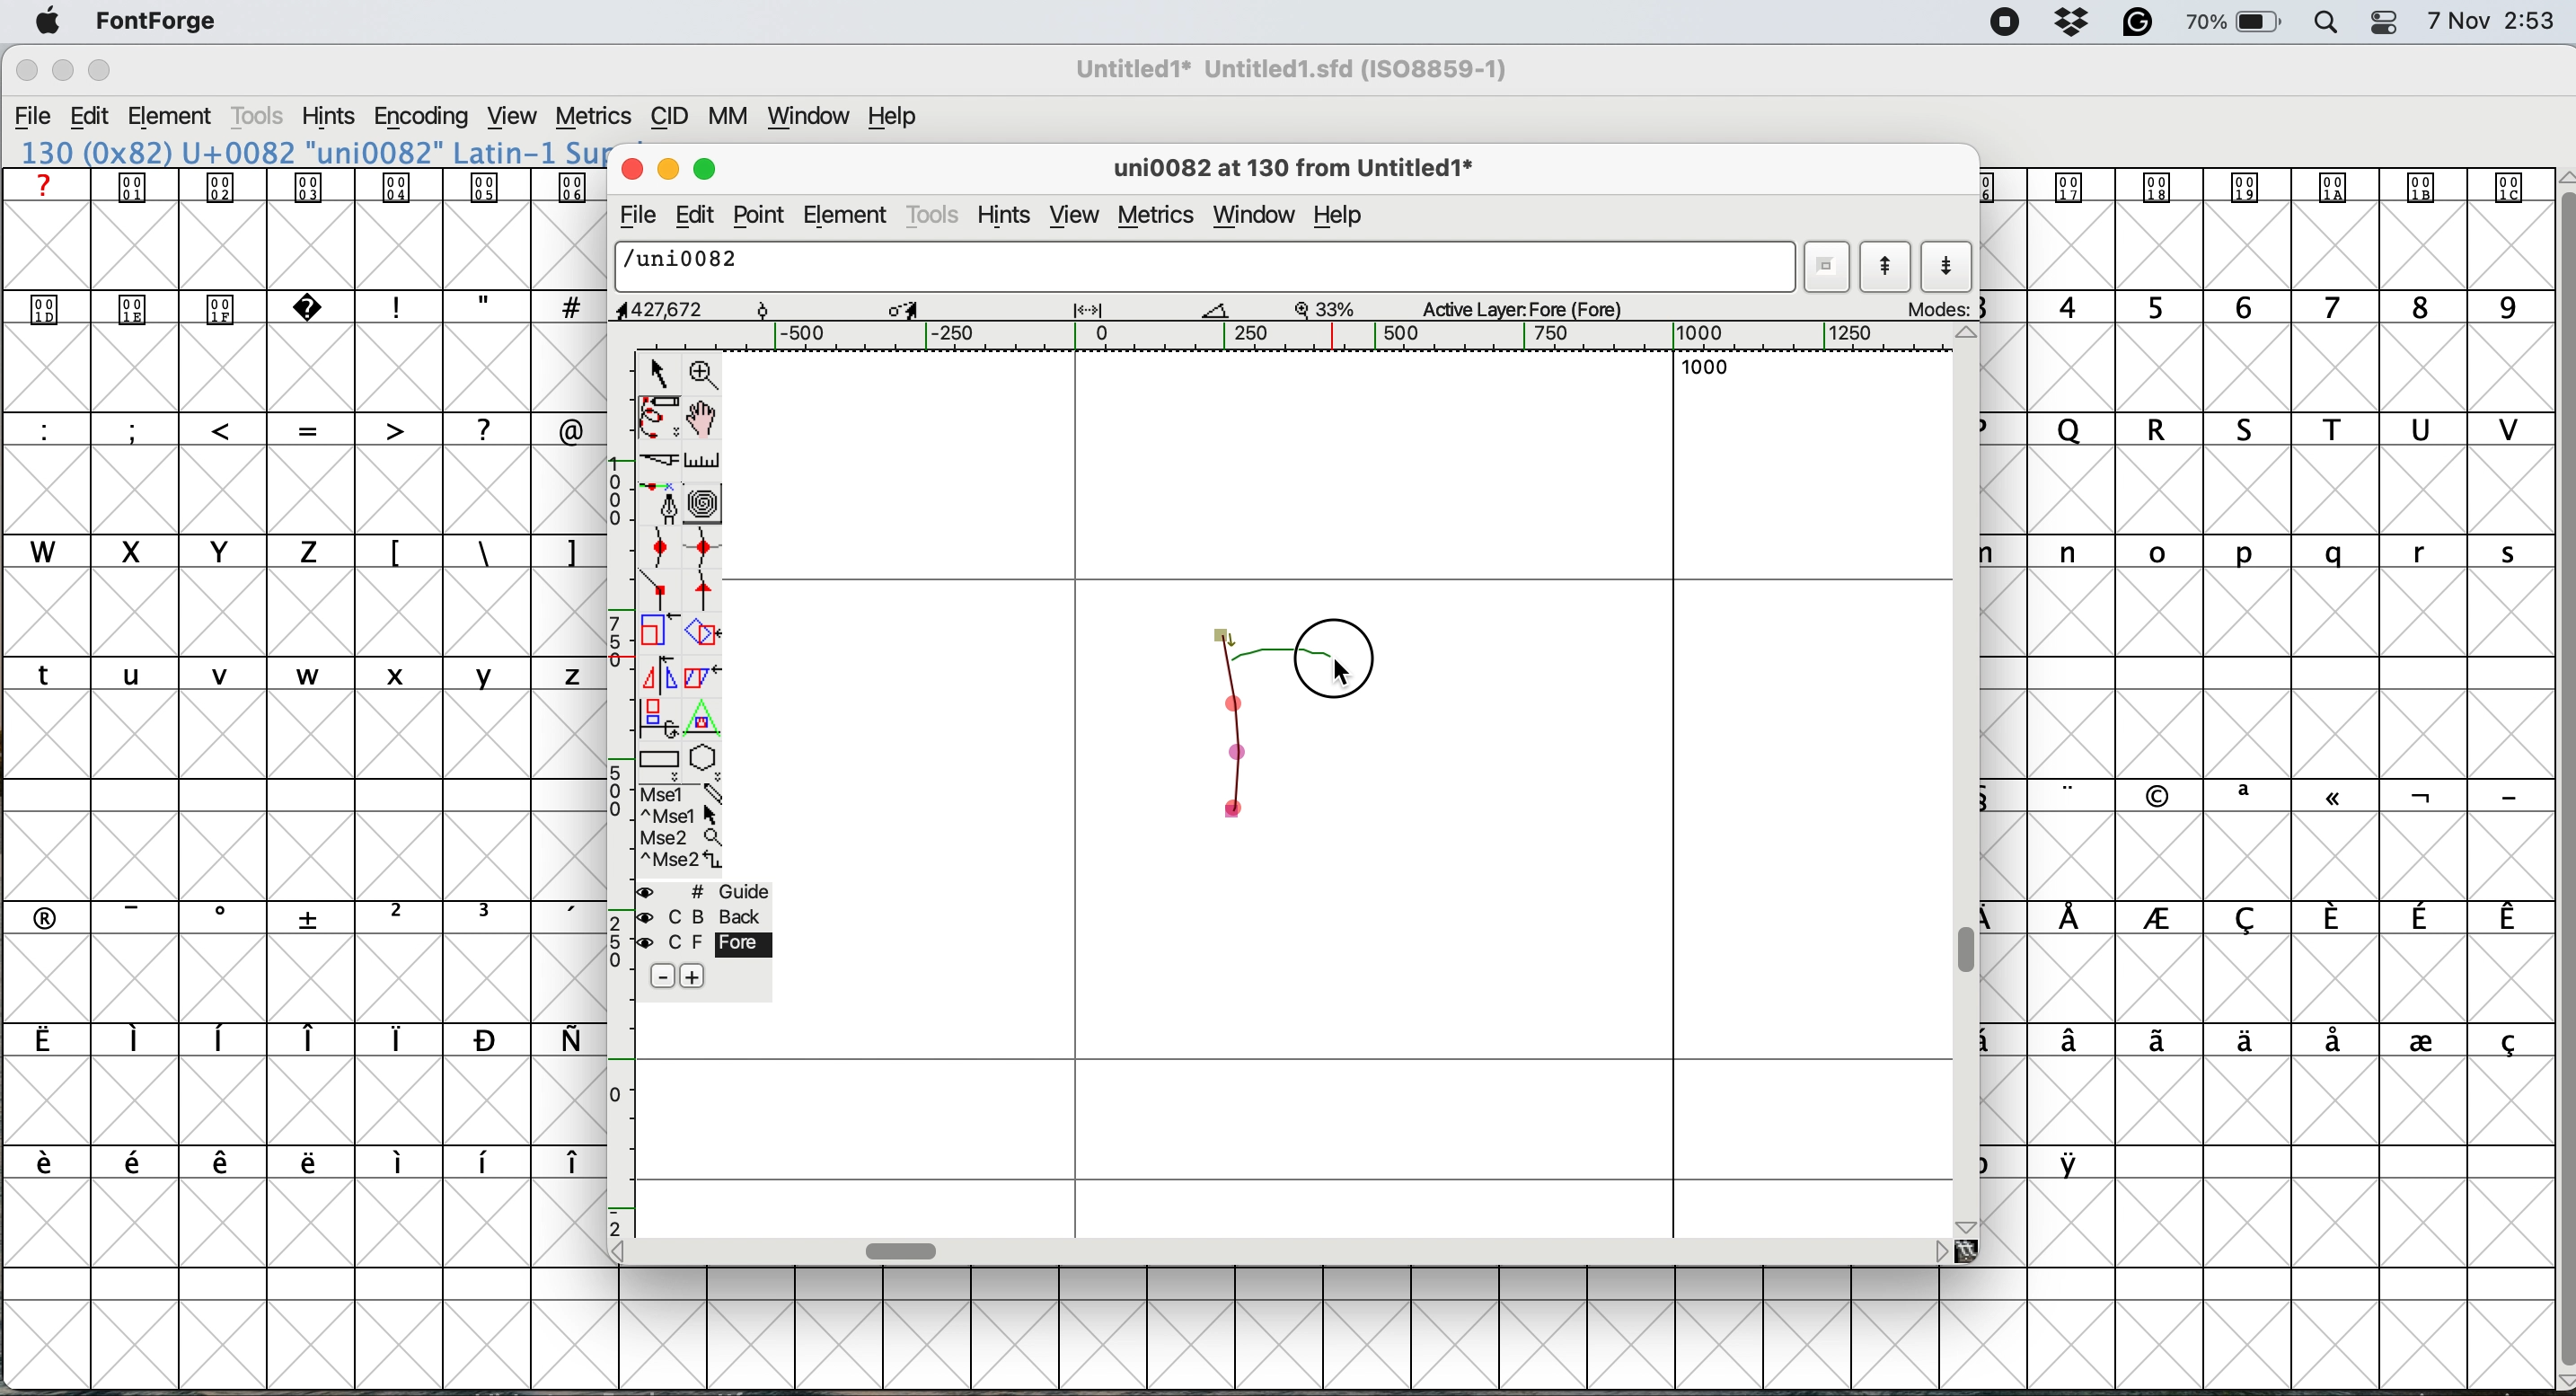 The image size is (2576, 1396). What do you see at coordinates (1255, 650) in the screenshot?
I see `draw r` at bounding box center [1255, 650].